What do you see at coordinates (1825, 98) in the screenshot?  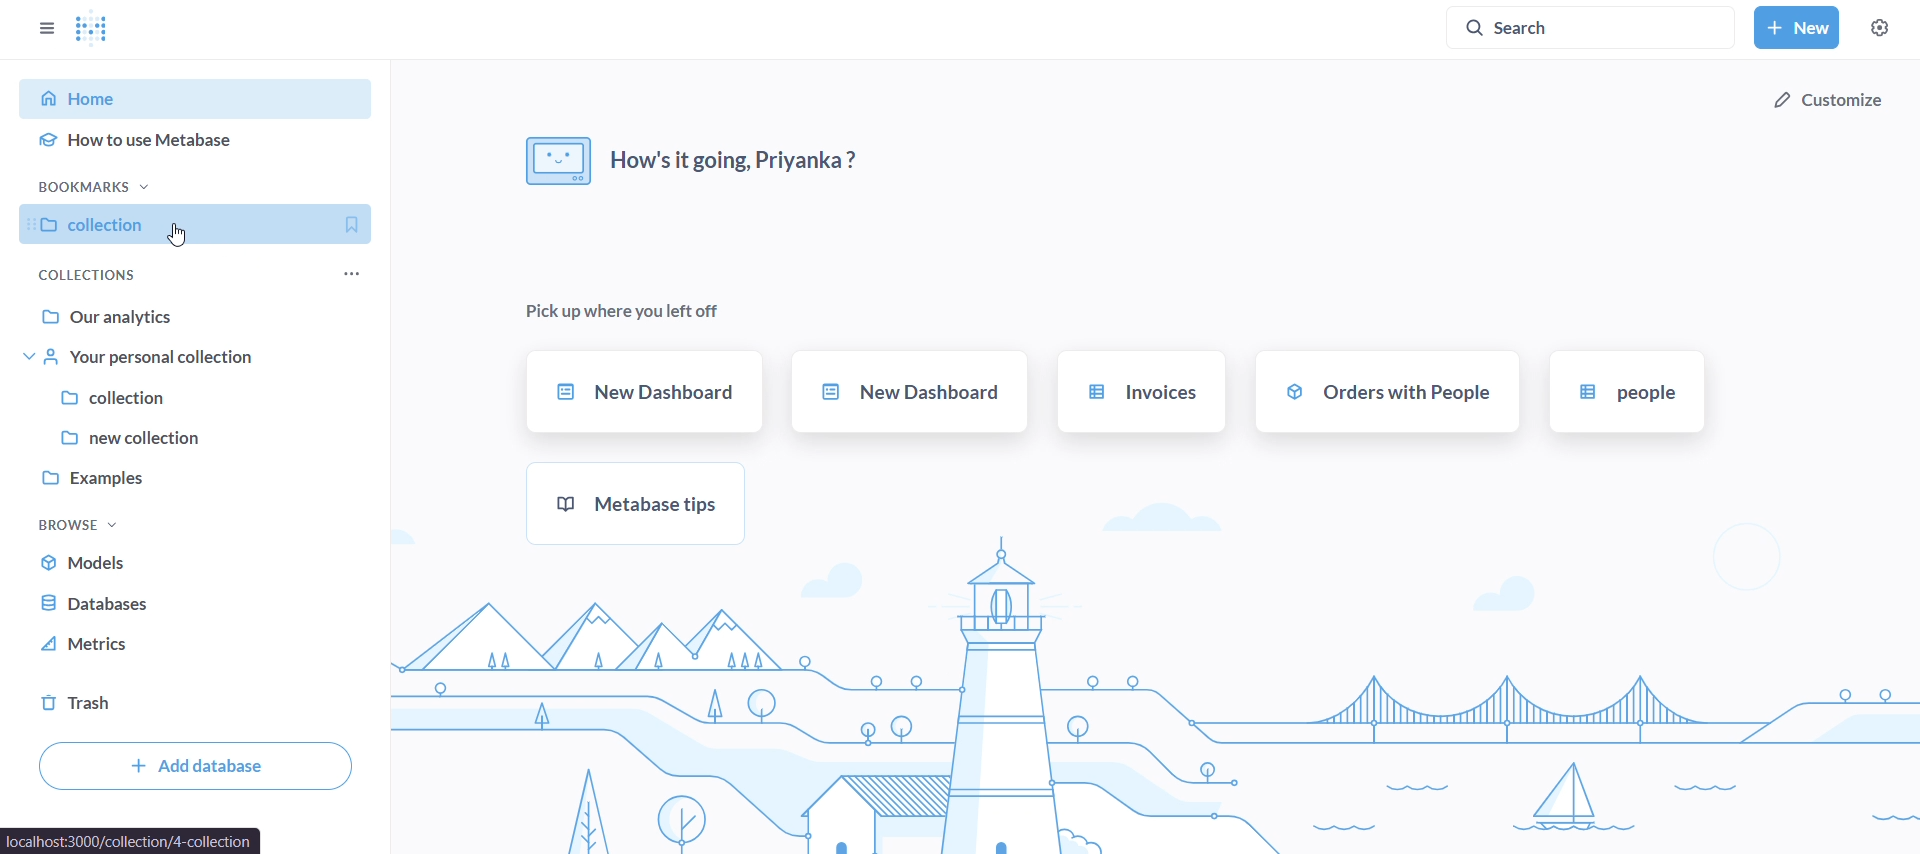 I see `customize` at bounding box center [1825, 98].